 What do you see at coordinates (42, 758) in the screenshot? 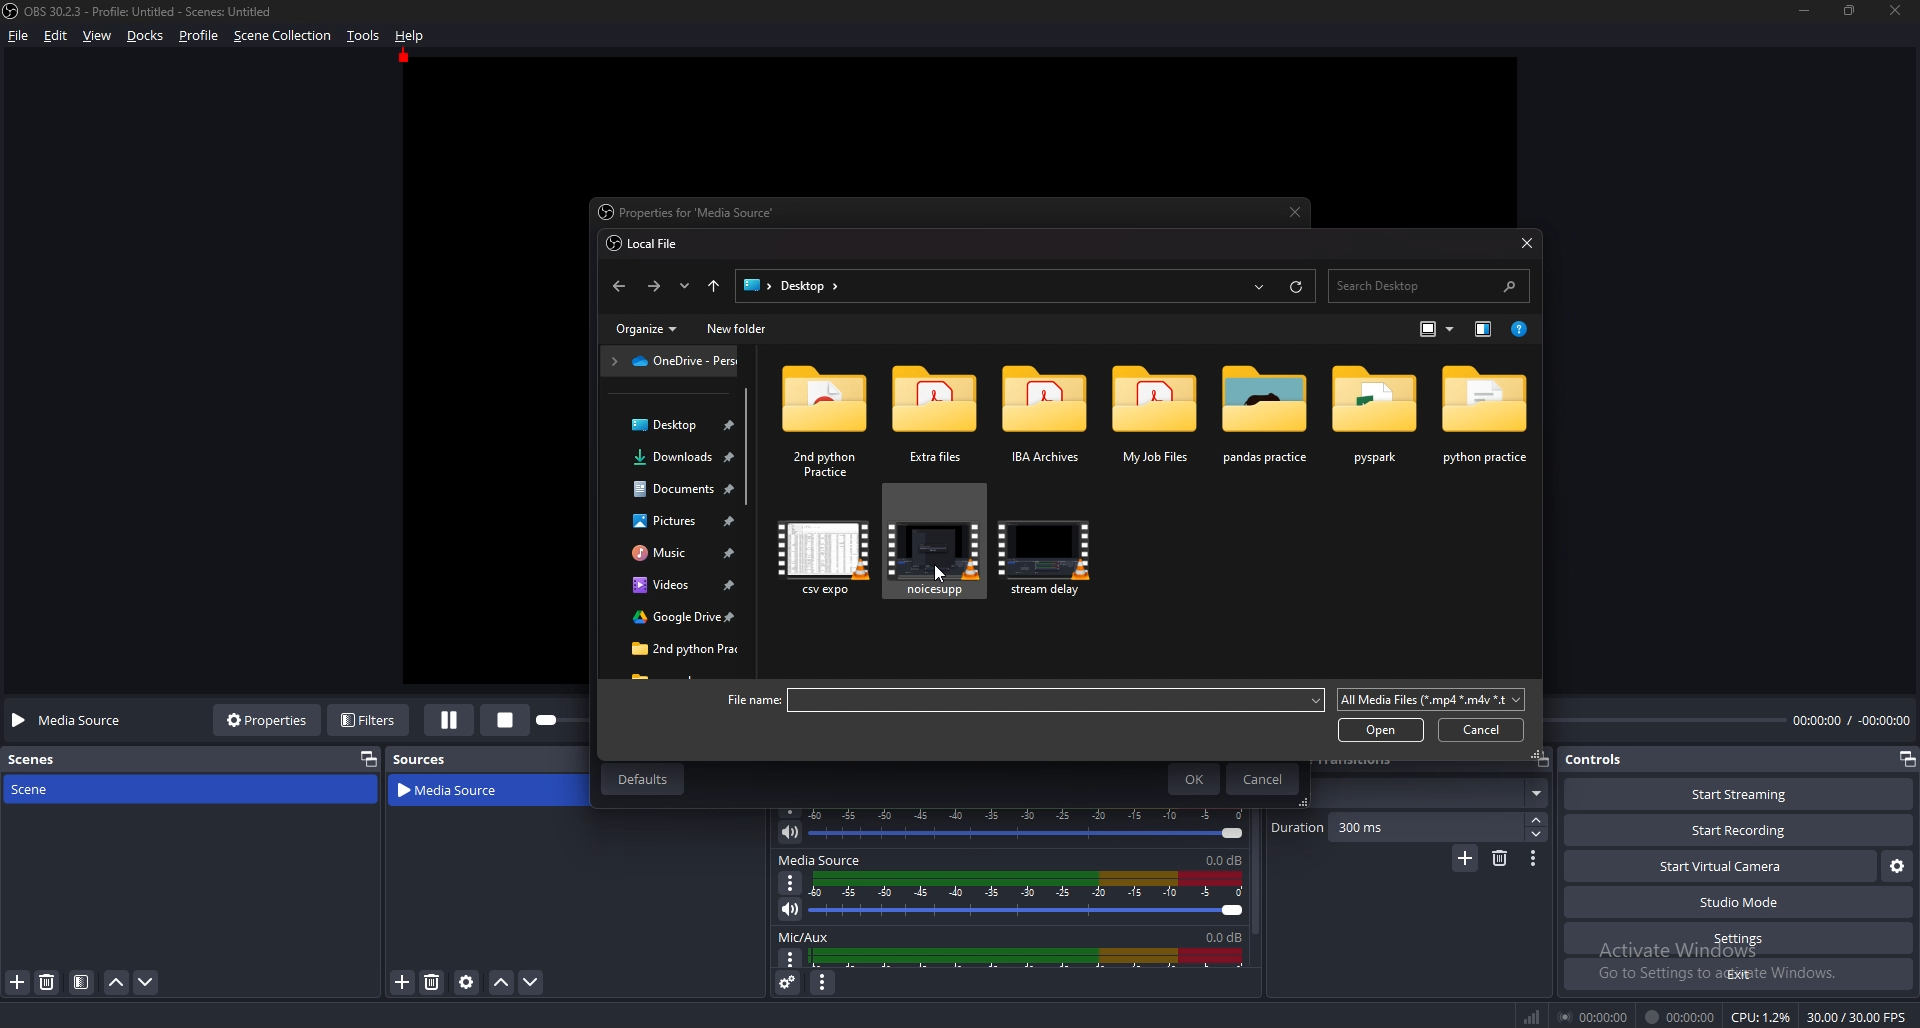
I see `scenes` at bounding box center [42, 758].